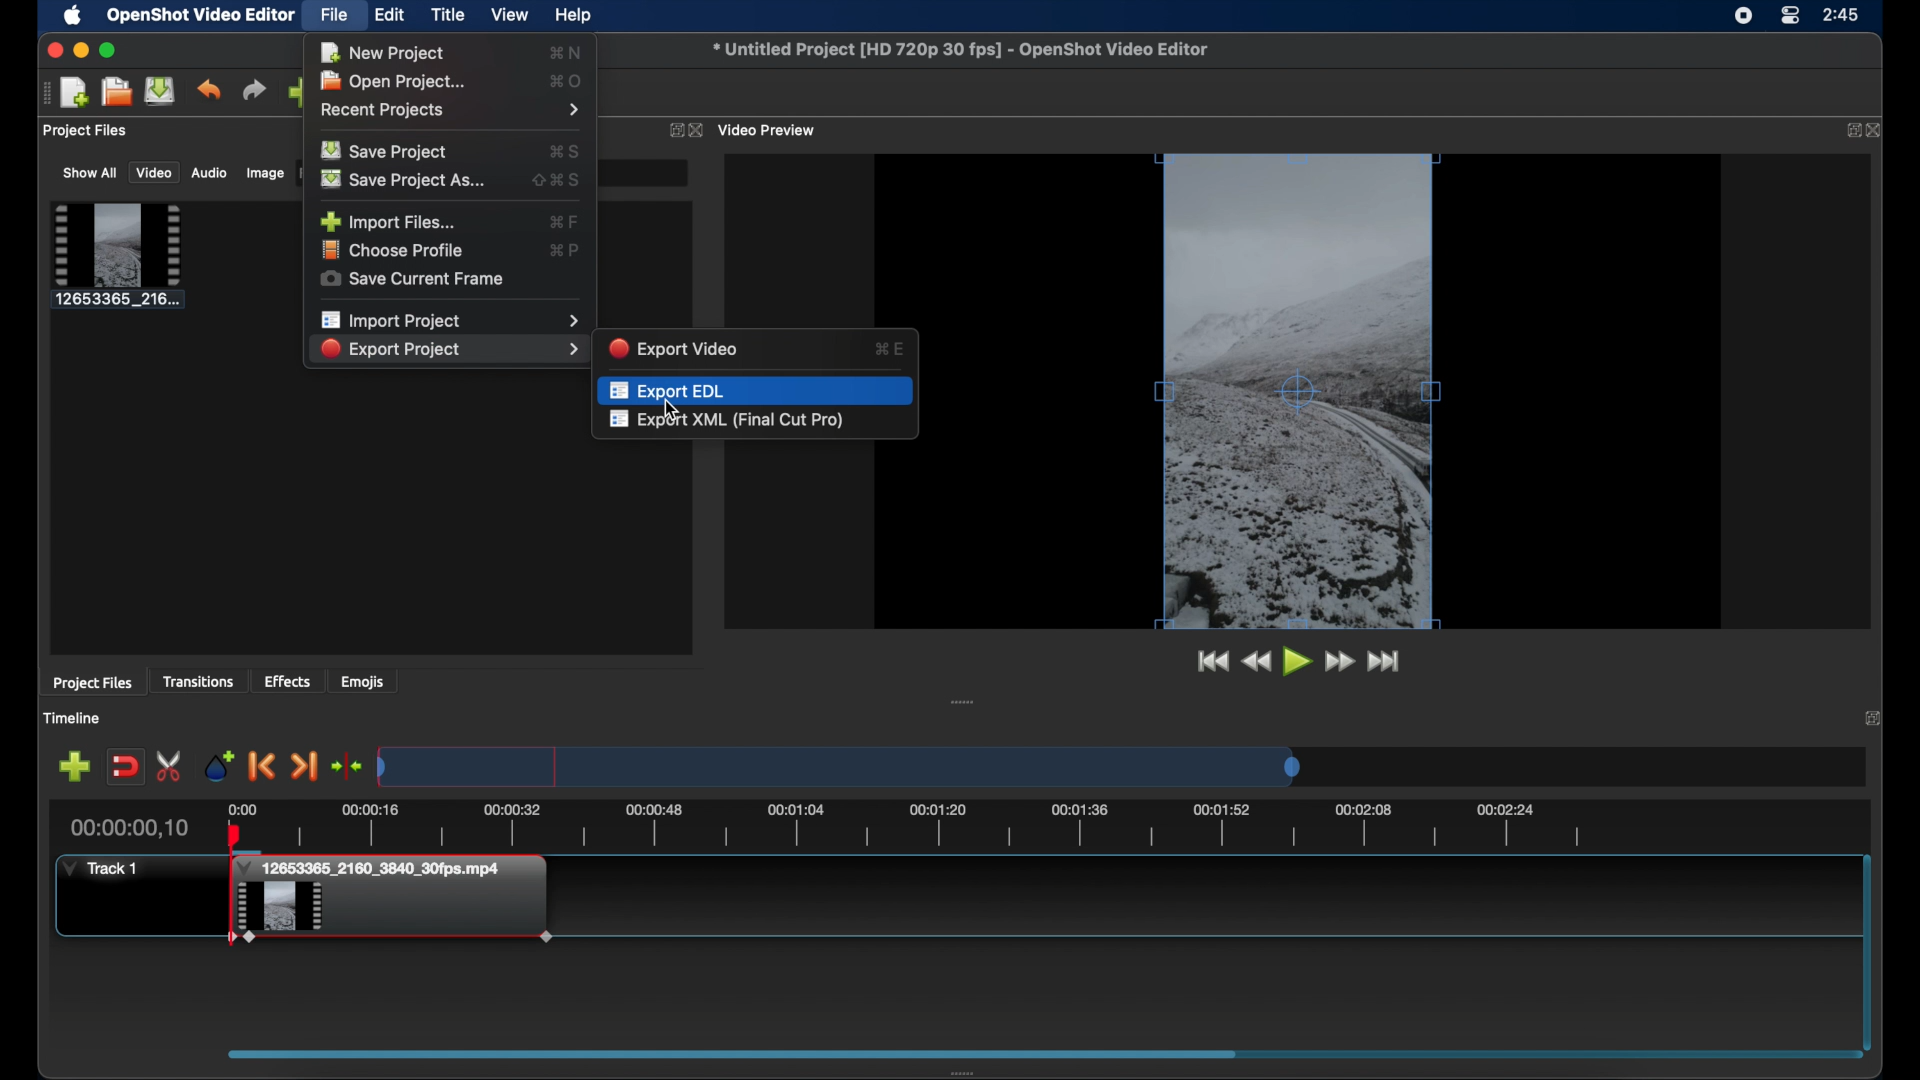 The image size is (1920, 1080). What do you see at coordinates (1742, 18) in the screenshot?
I see `screen recorder icon` at bounding box center [1742, 18].